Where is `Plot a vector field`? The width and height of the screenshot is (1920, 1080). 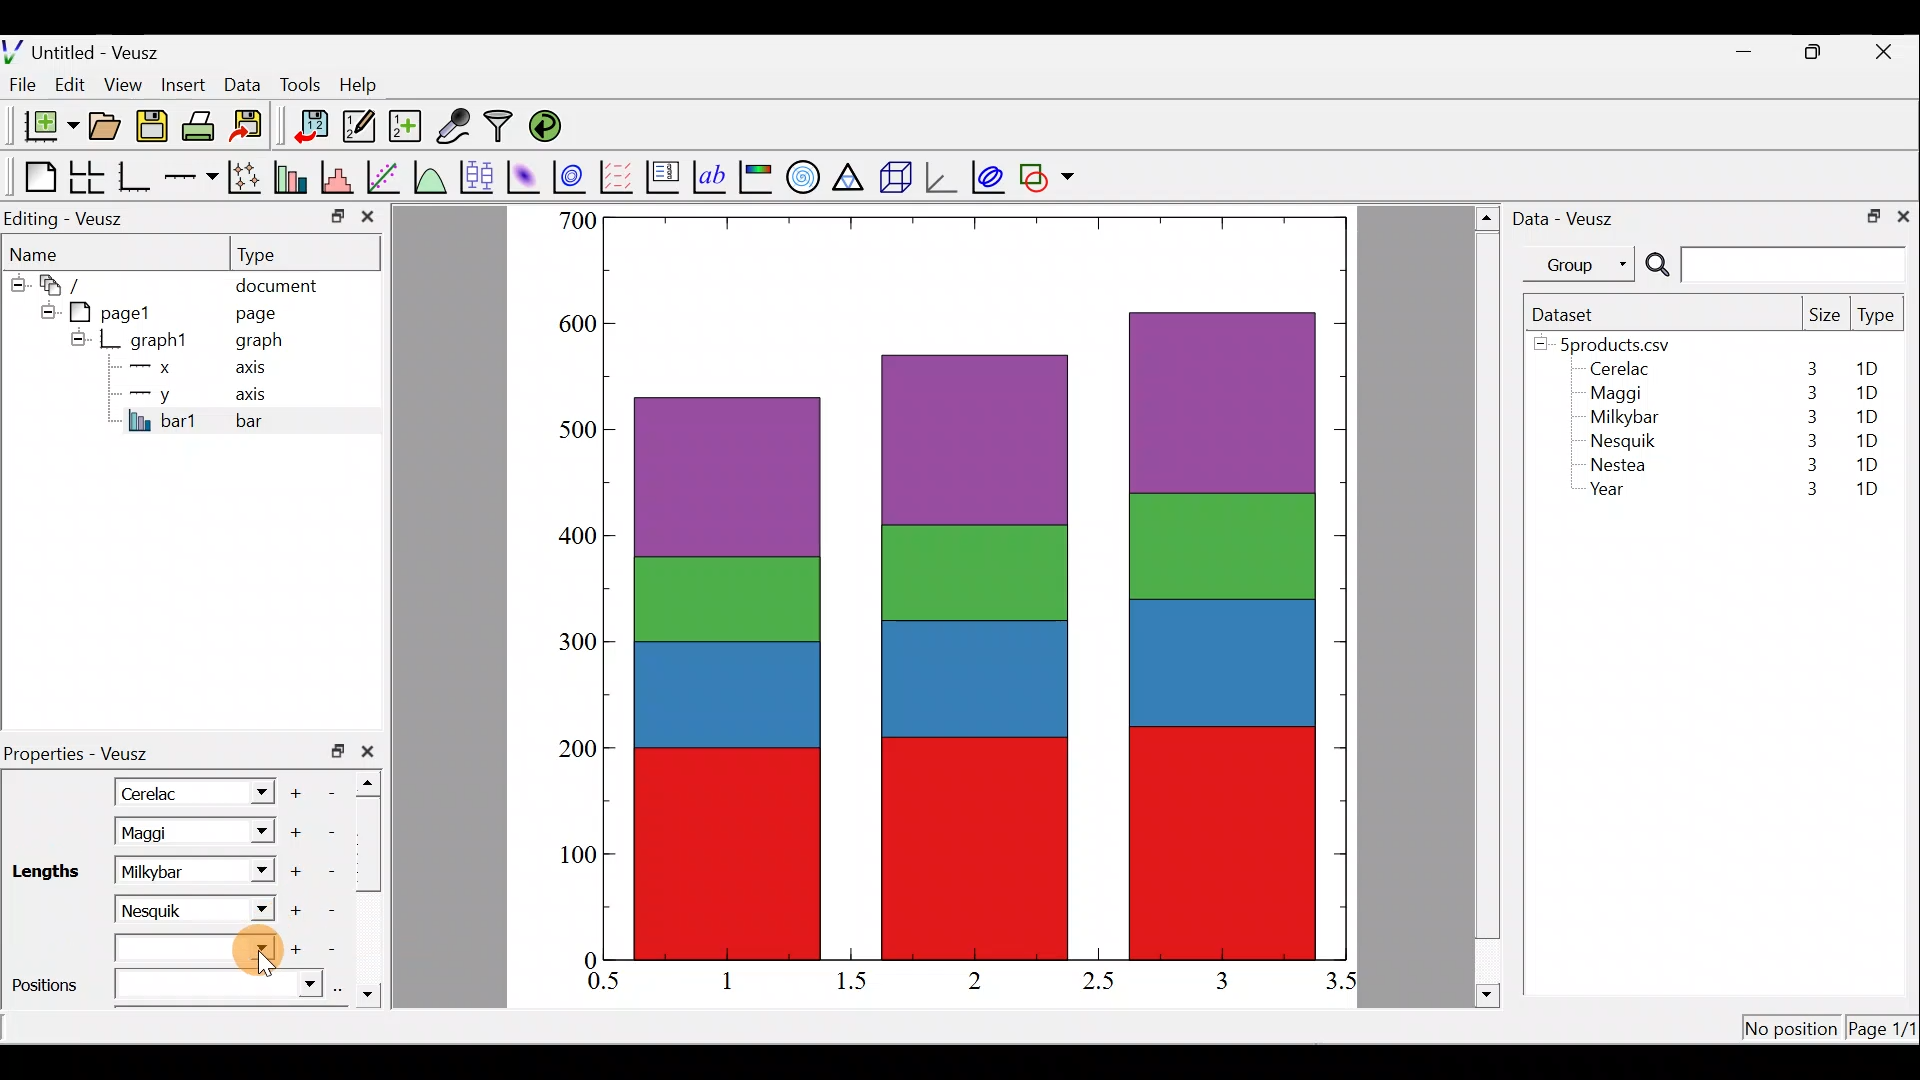 Plot a vector field is located at coordinates (620, 177).